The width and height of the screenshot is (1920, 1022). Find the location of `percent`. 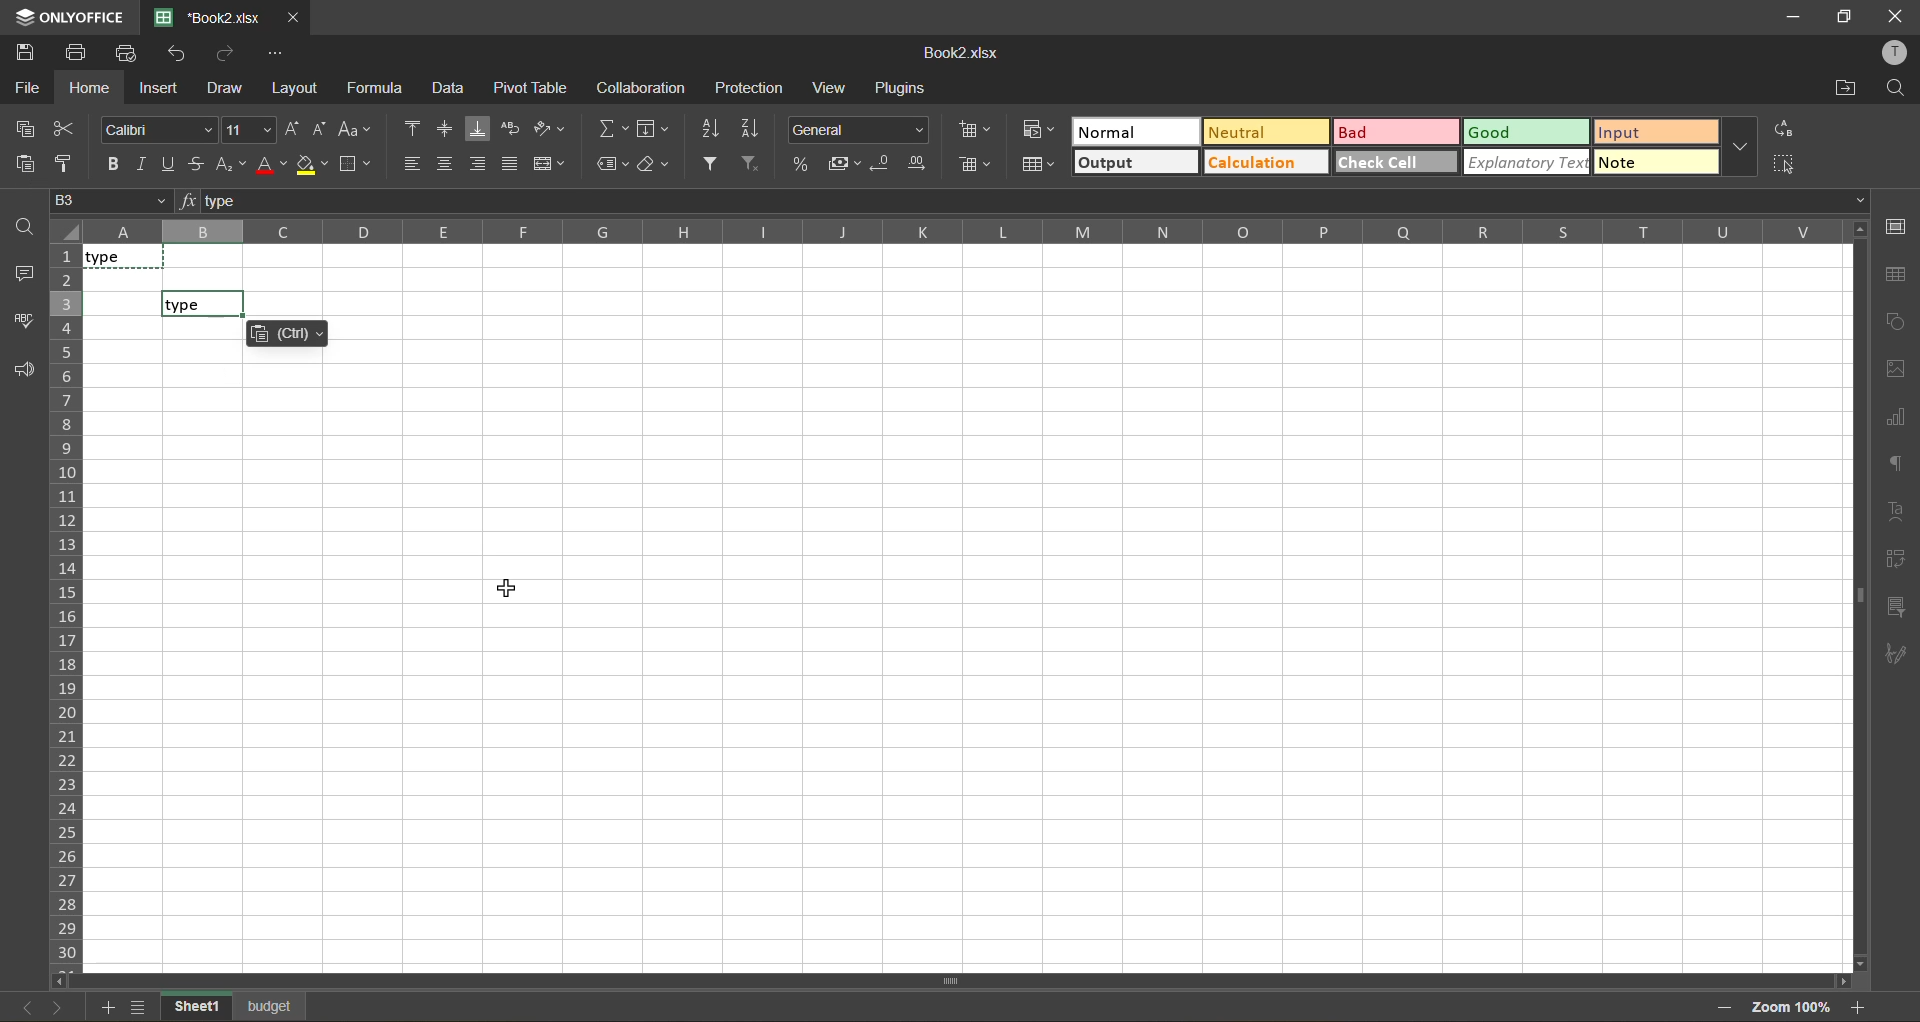

percent is located at coordinates (798, 163).